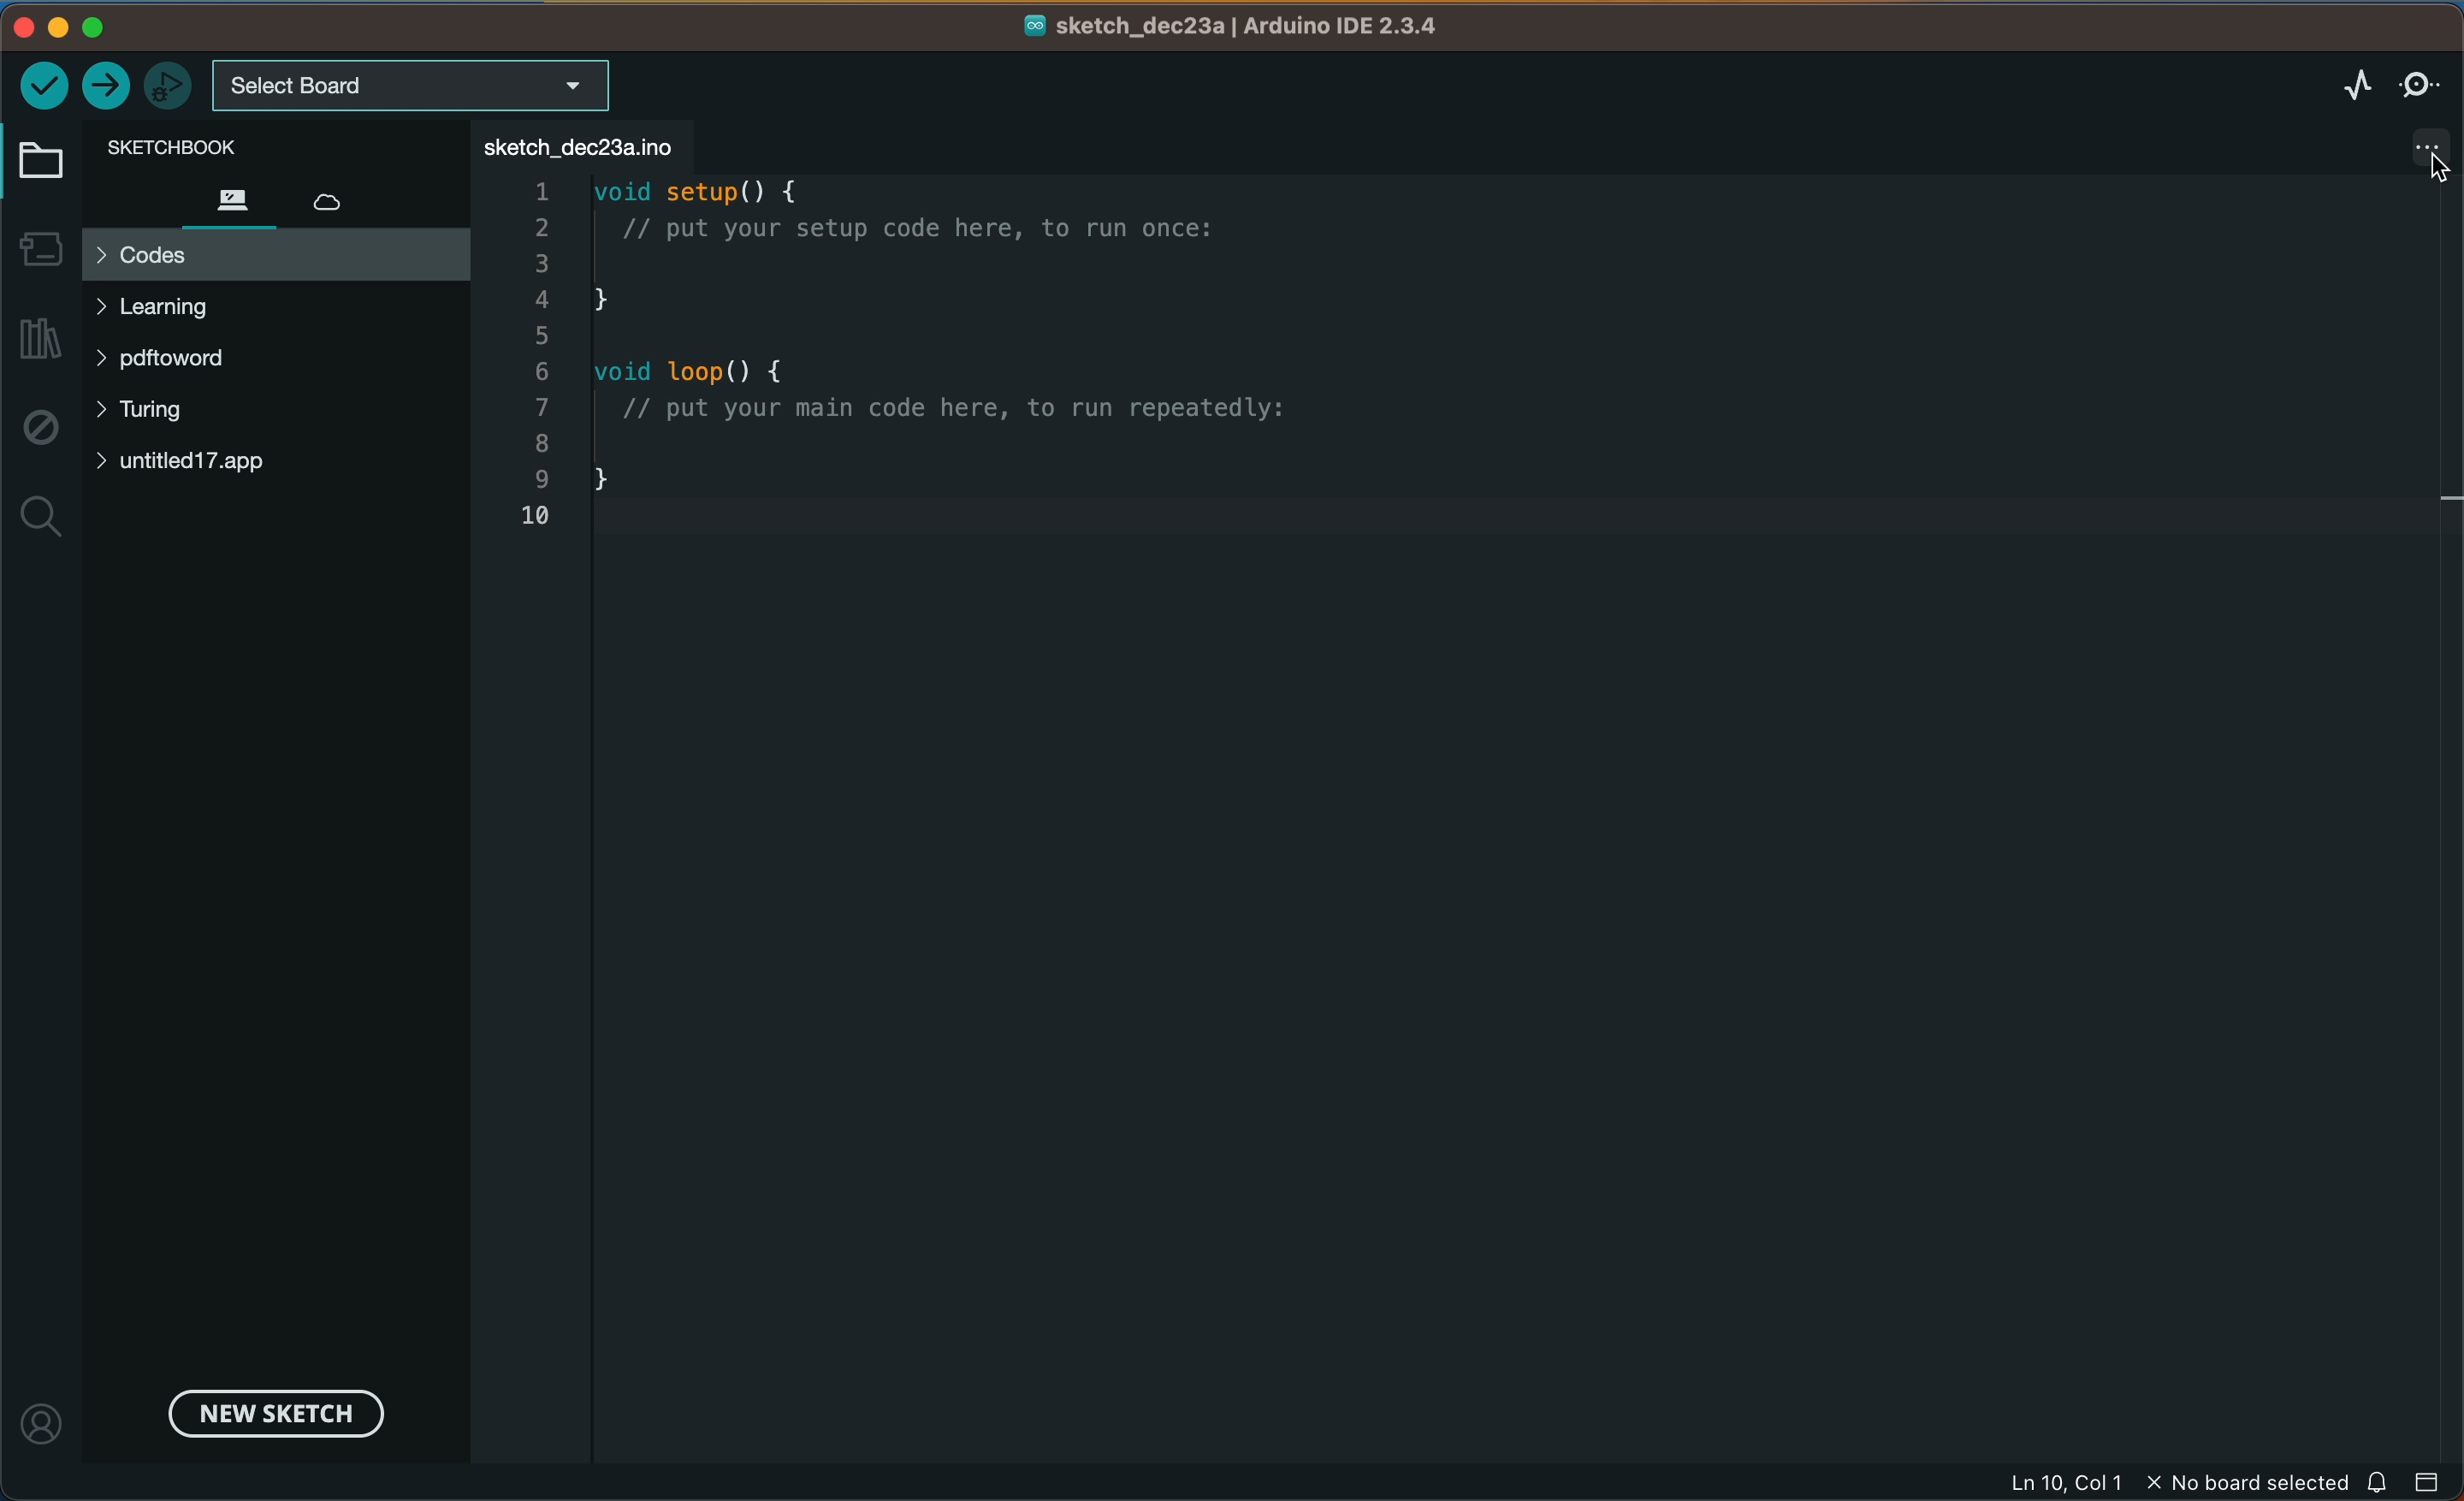  Describe the element at coordinates (40, 245) in the screenshot. I see `board manager` at that location.